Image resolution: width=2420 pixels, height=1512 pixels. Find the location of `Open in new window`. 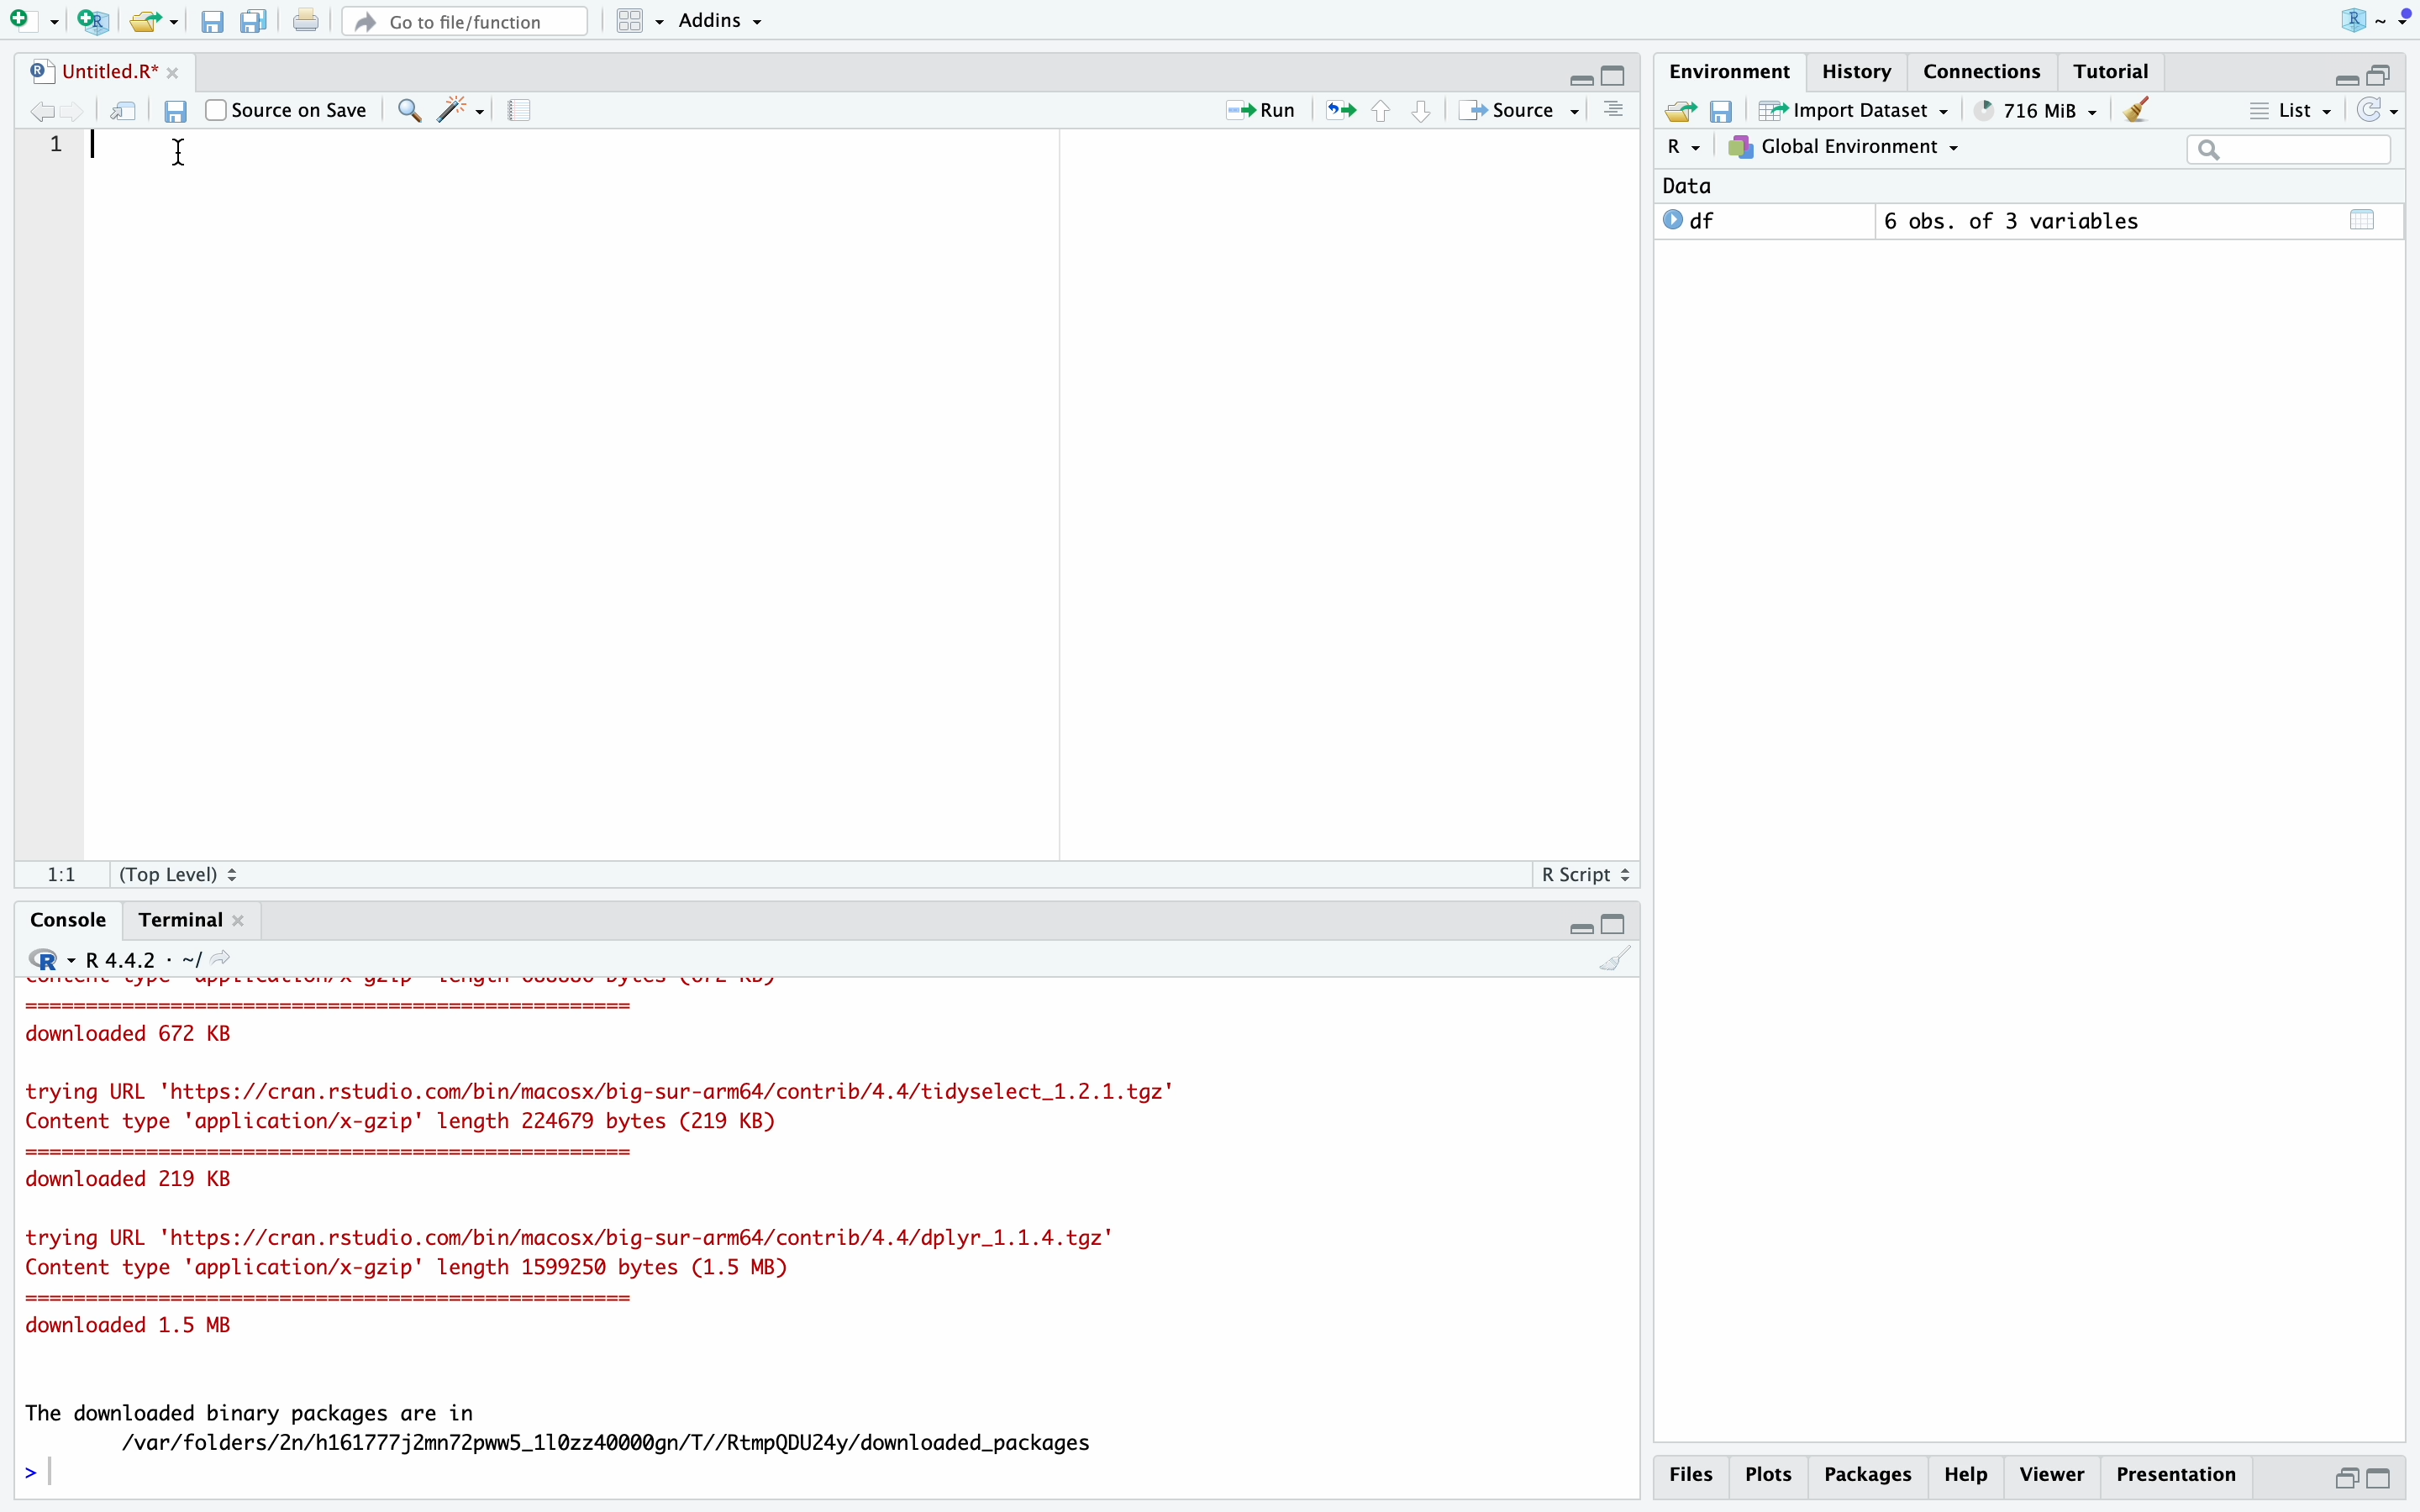

Open in new window is located at coordinates (127, 111).